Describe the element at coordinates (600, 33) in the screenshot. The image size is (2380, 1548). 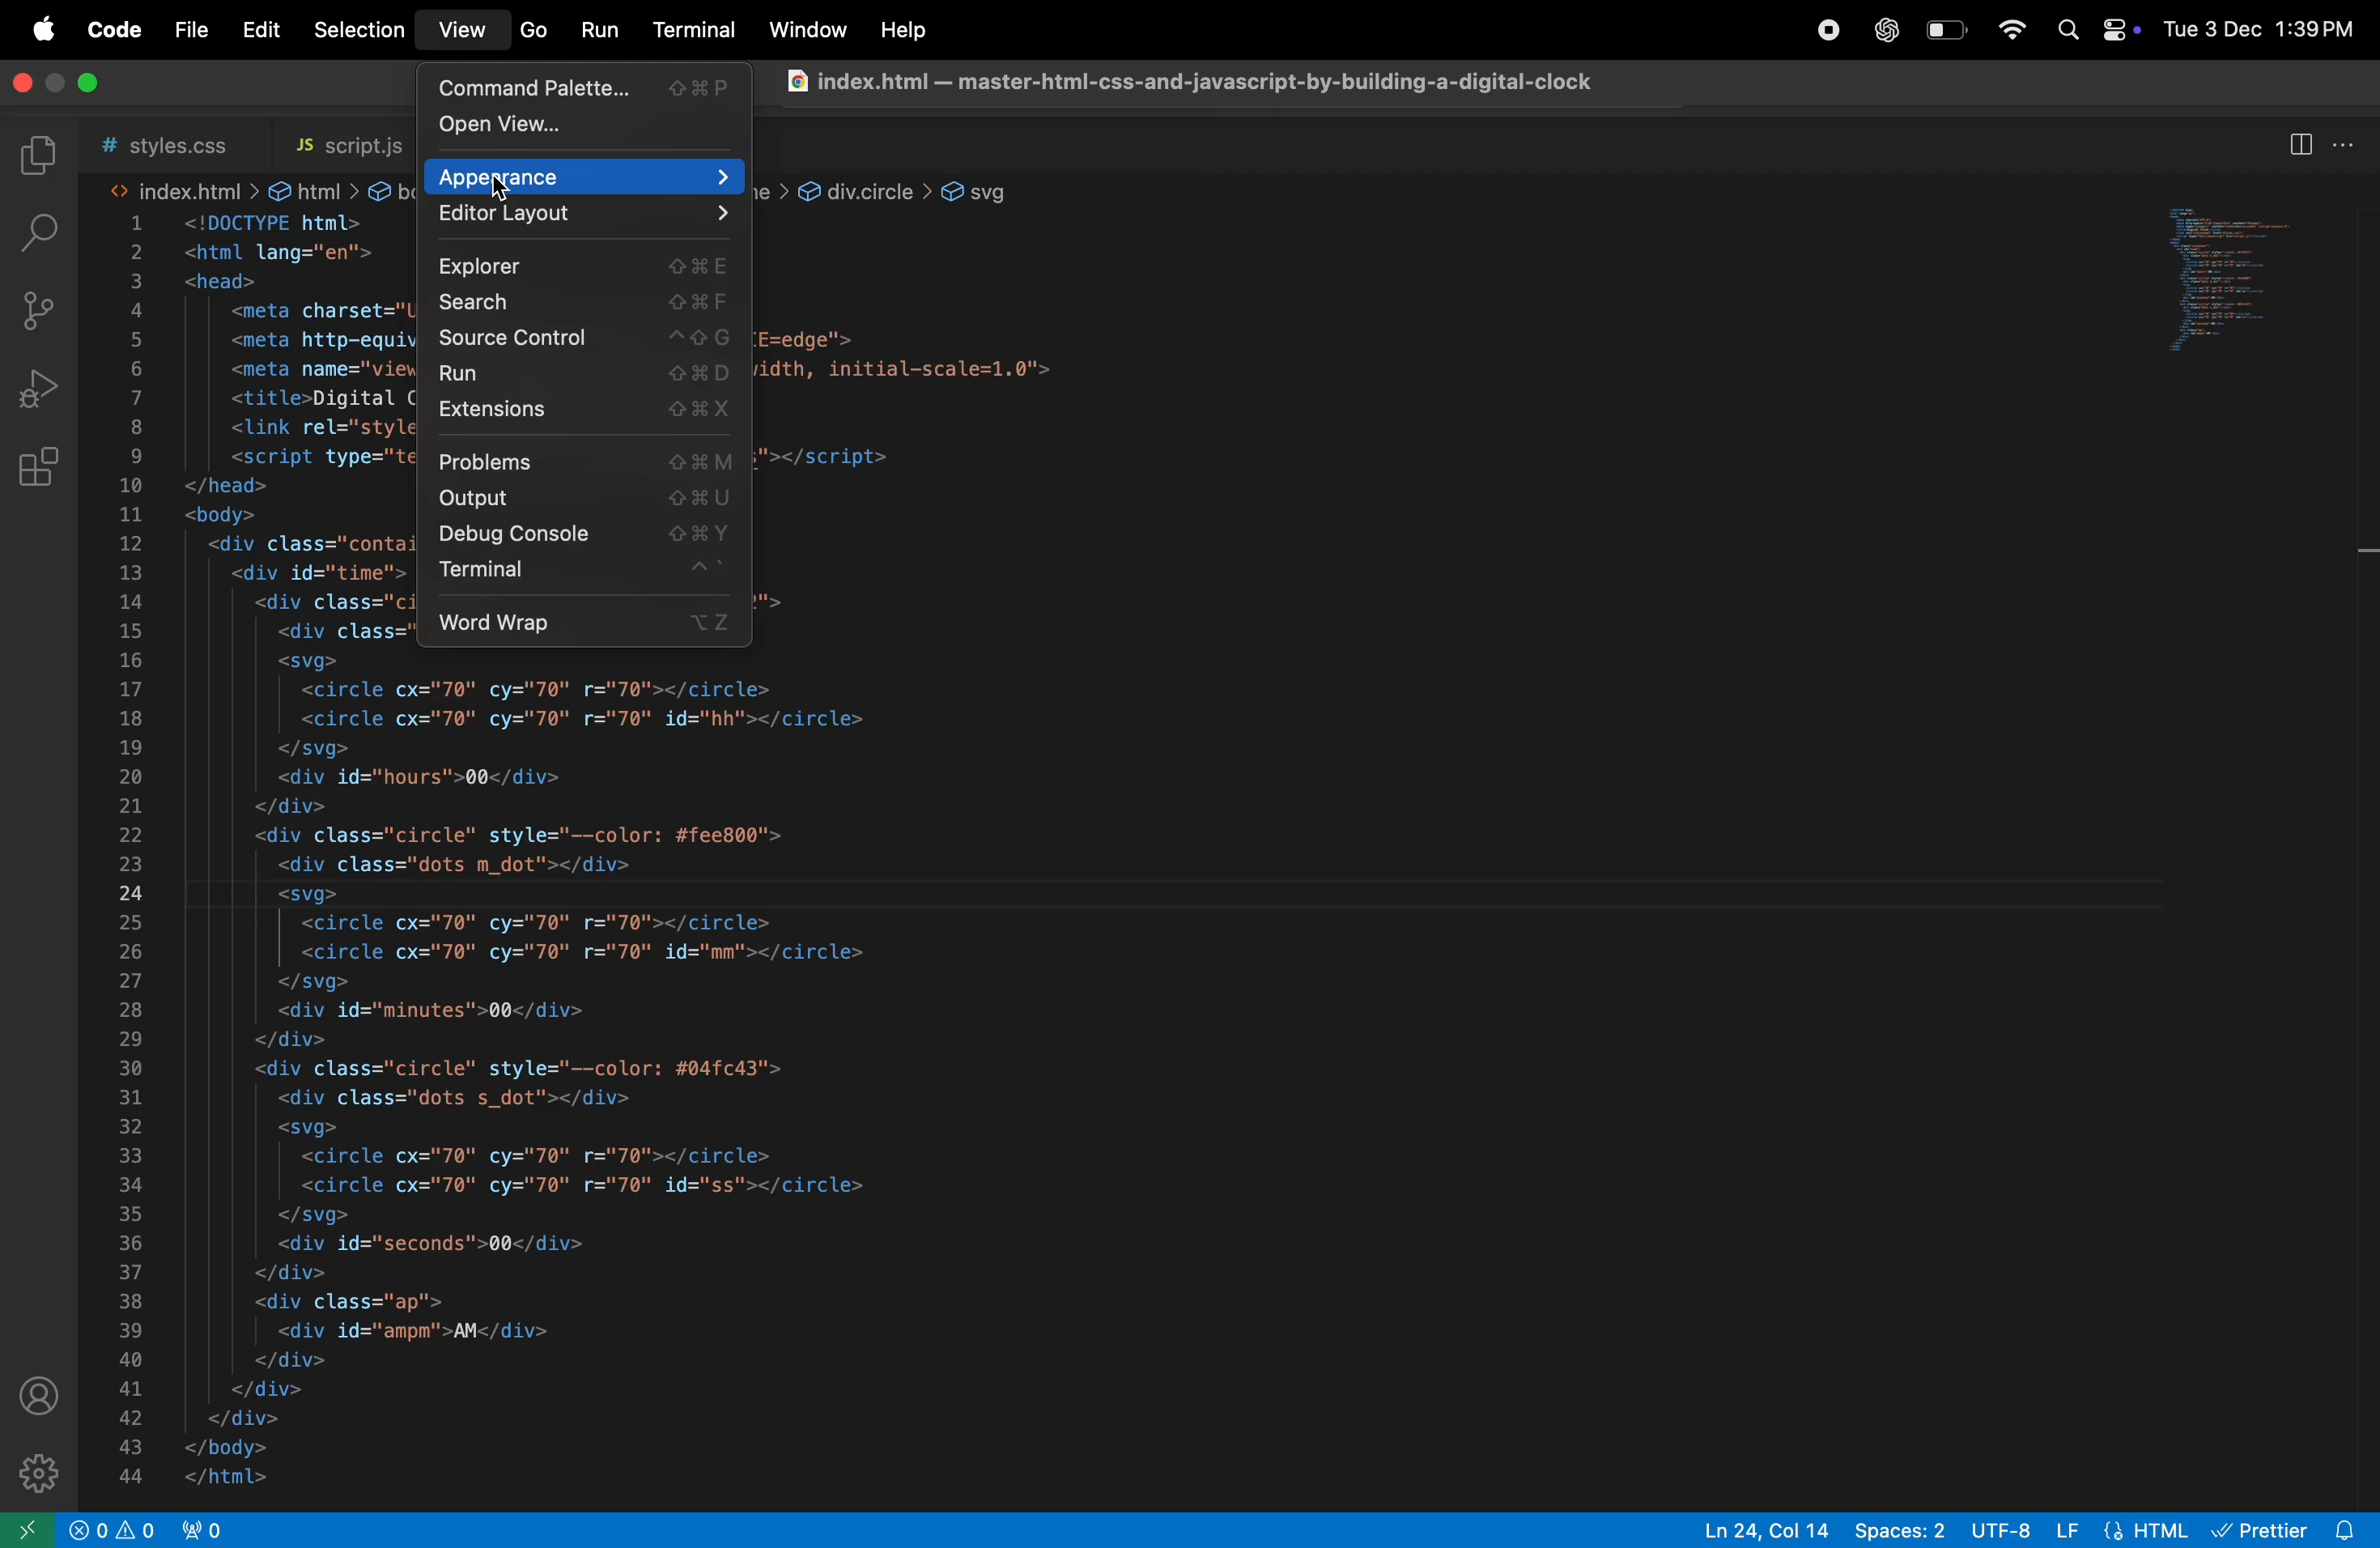
I see `run` at that location.